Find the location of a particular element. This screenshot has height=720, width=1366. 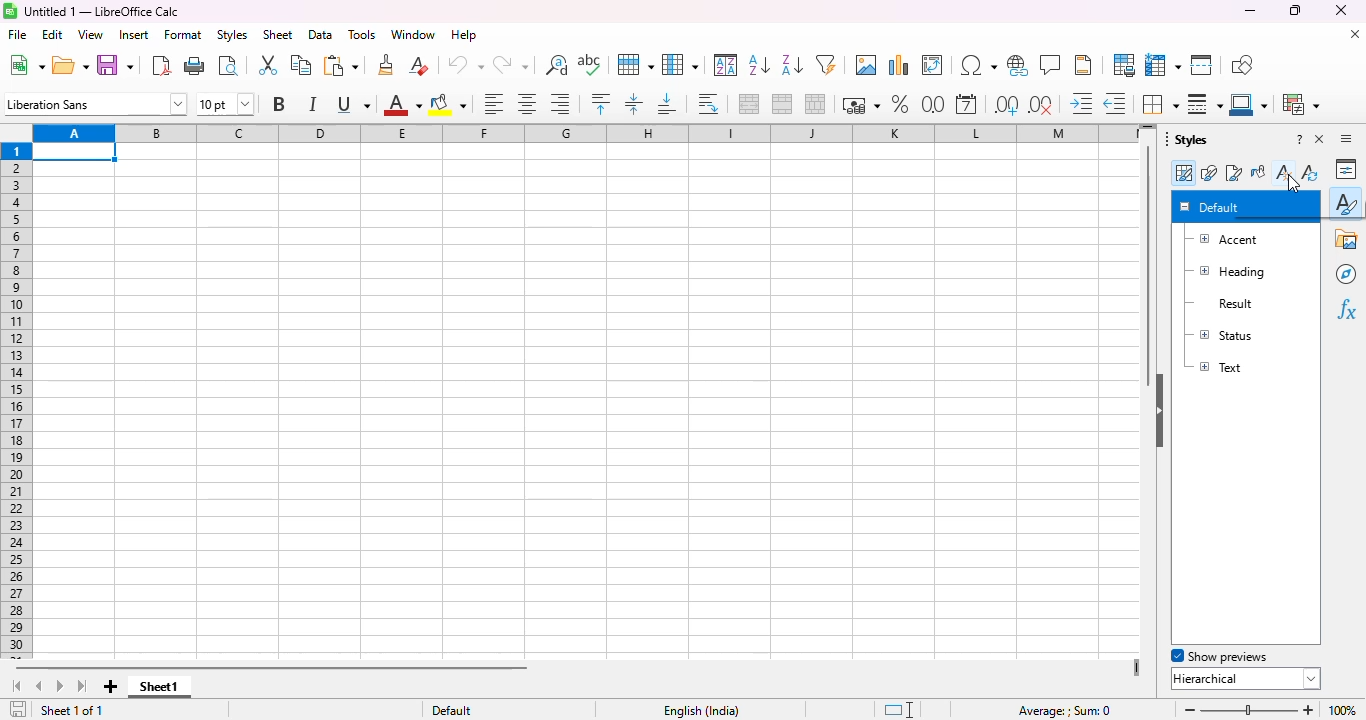

row is located at coordinates (635, 64).